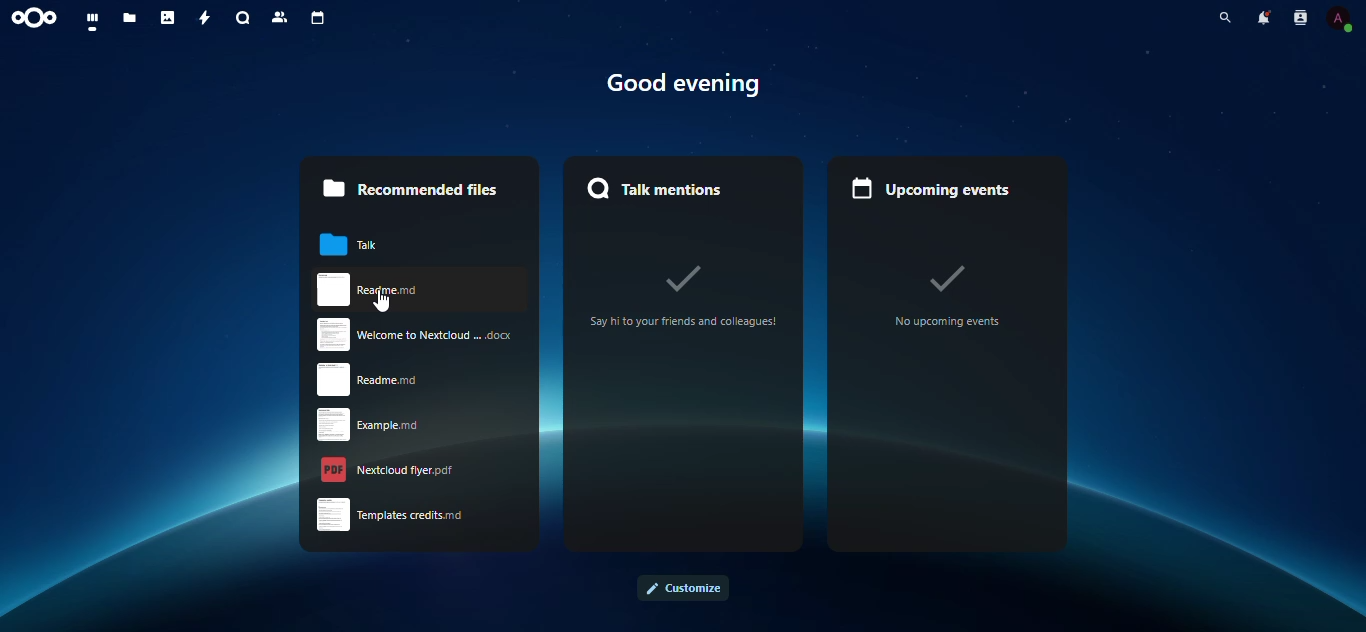 Image resolution: width=1366 pixels, height=632 pixels. What do you see at coordinates (1300, 17) in the screenshot?
I see `contact` at bounding box center [1300, 17].